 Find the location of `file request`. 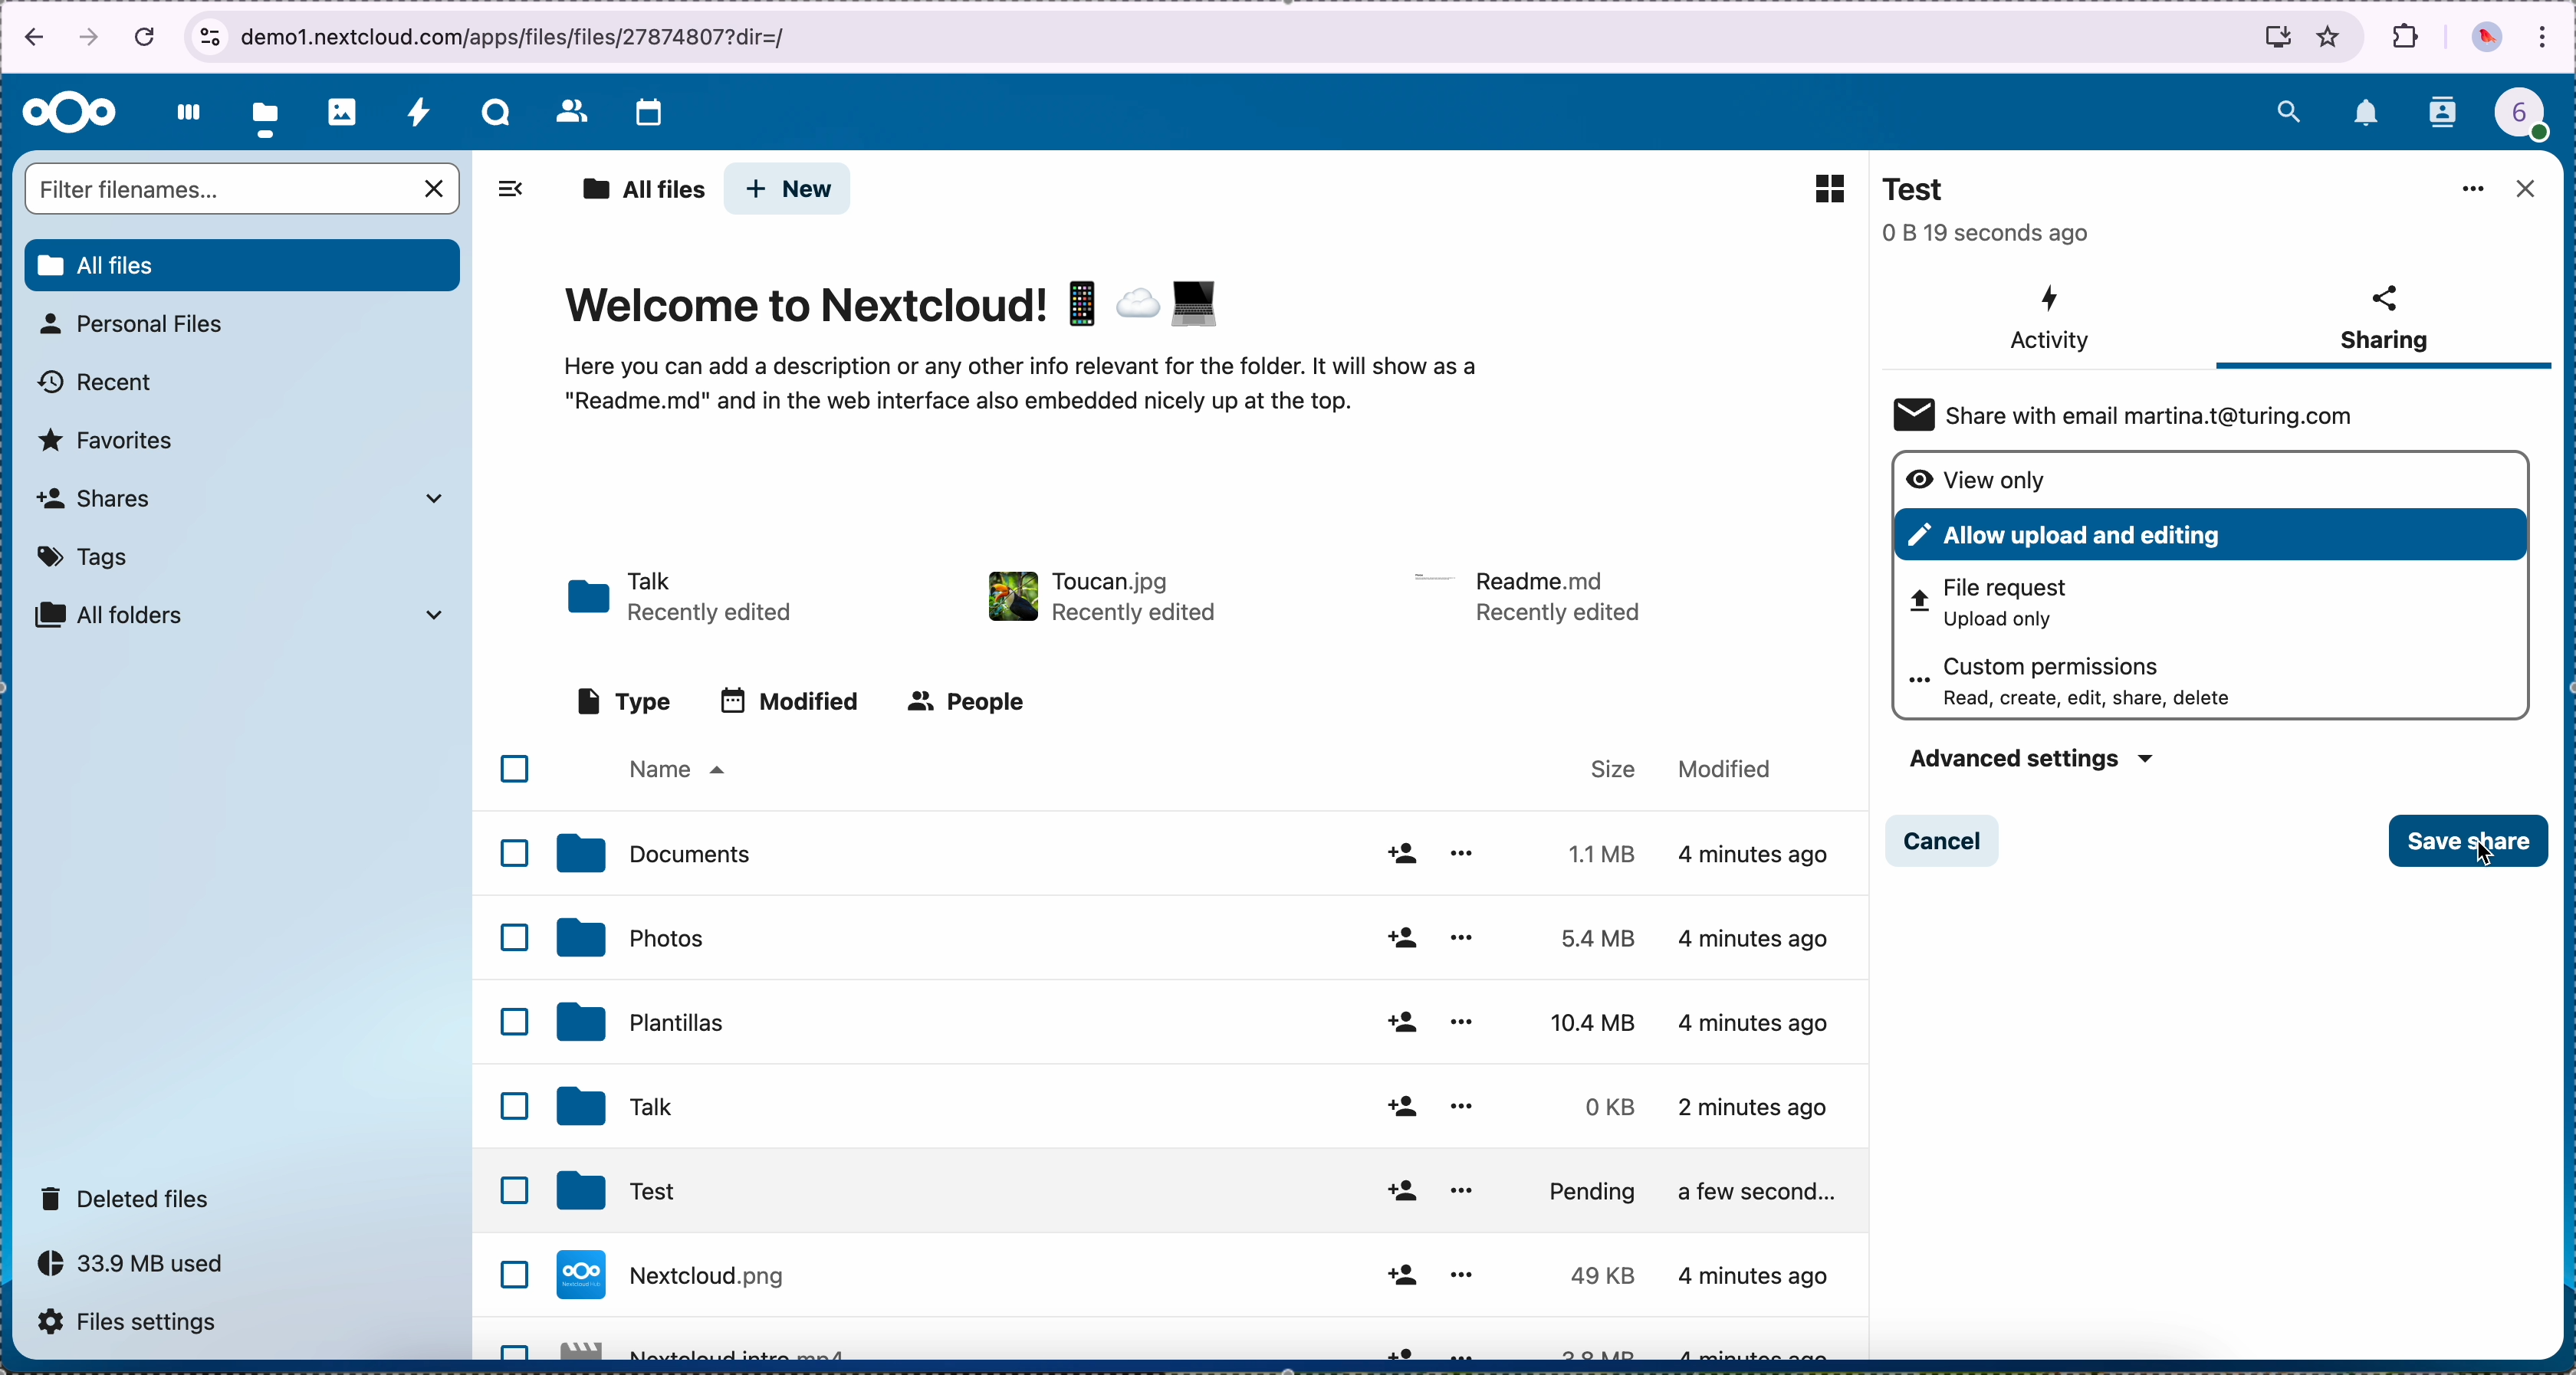

file request is located at coordinates (2011, 606).